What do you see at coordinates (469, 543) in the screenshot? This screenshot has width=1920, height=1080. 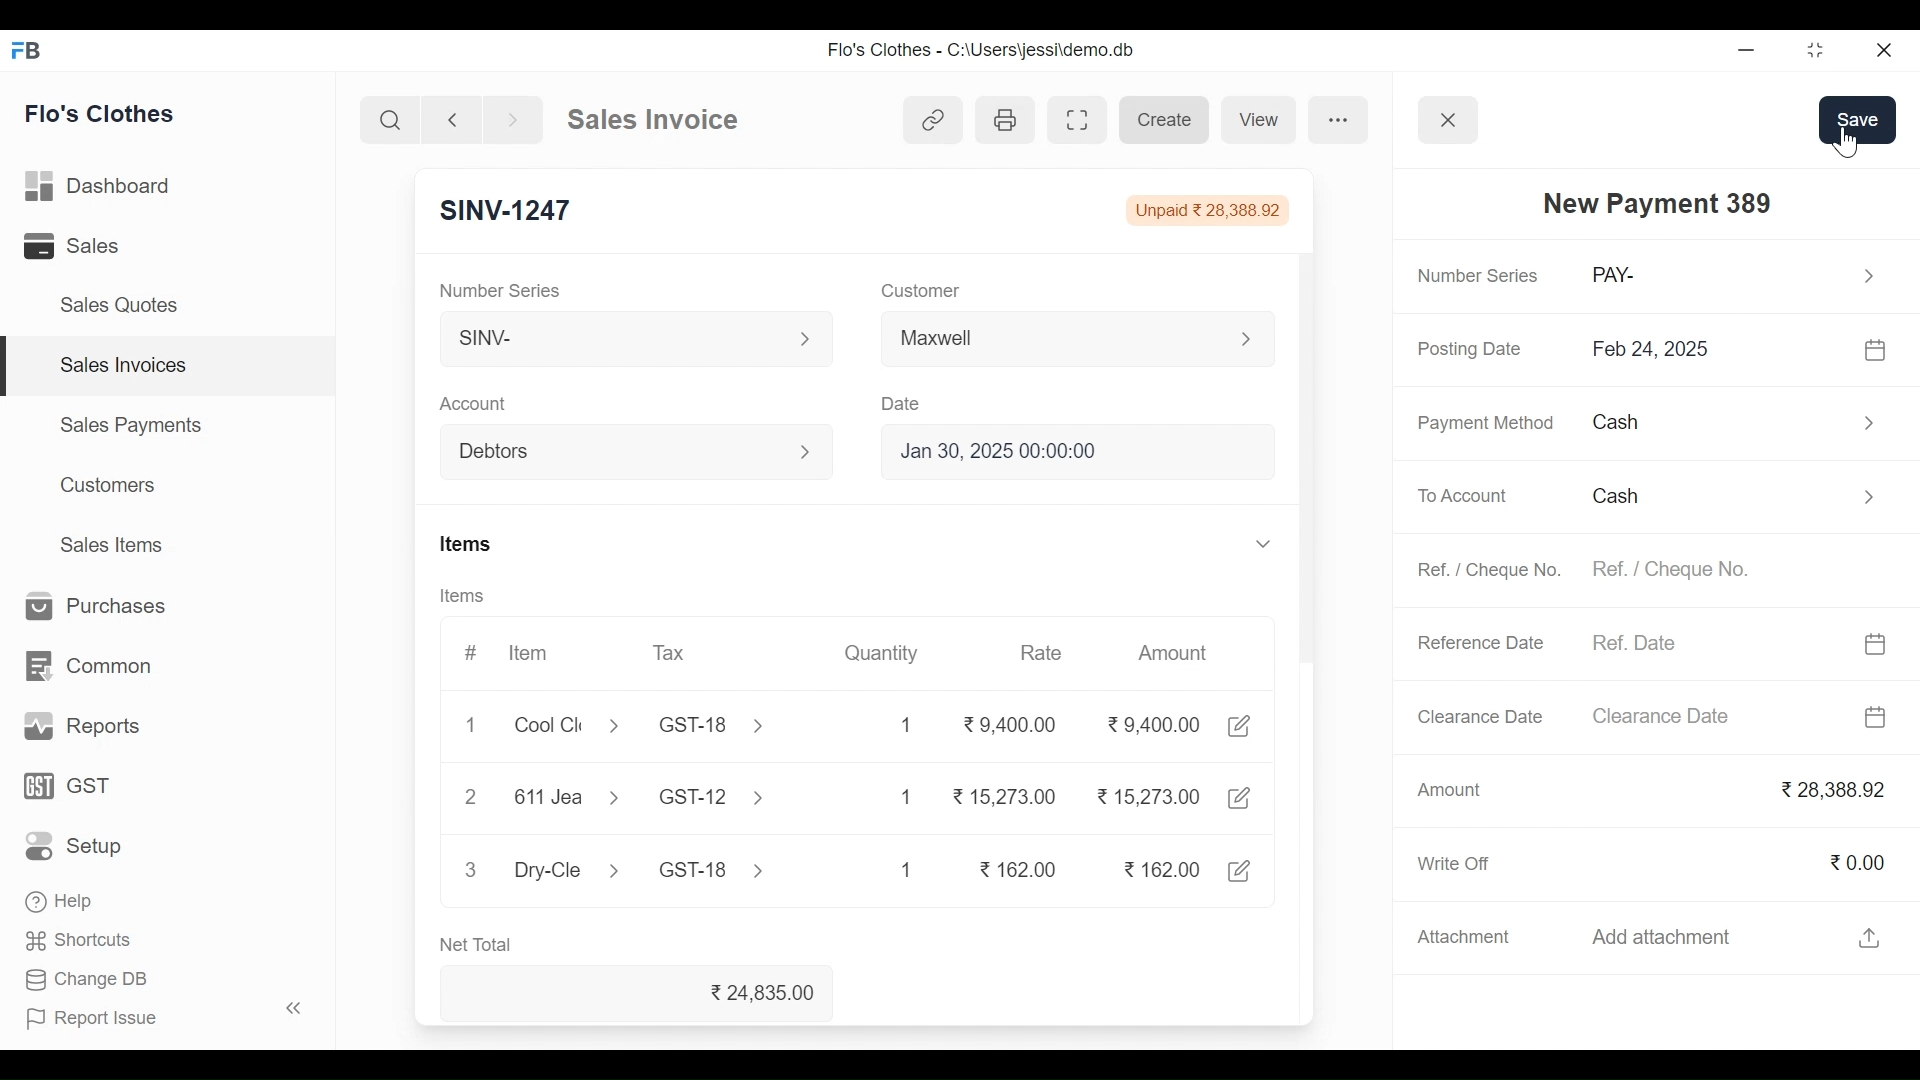 I see `Items` at bounding box center [469, 543].